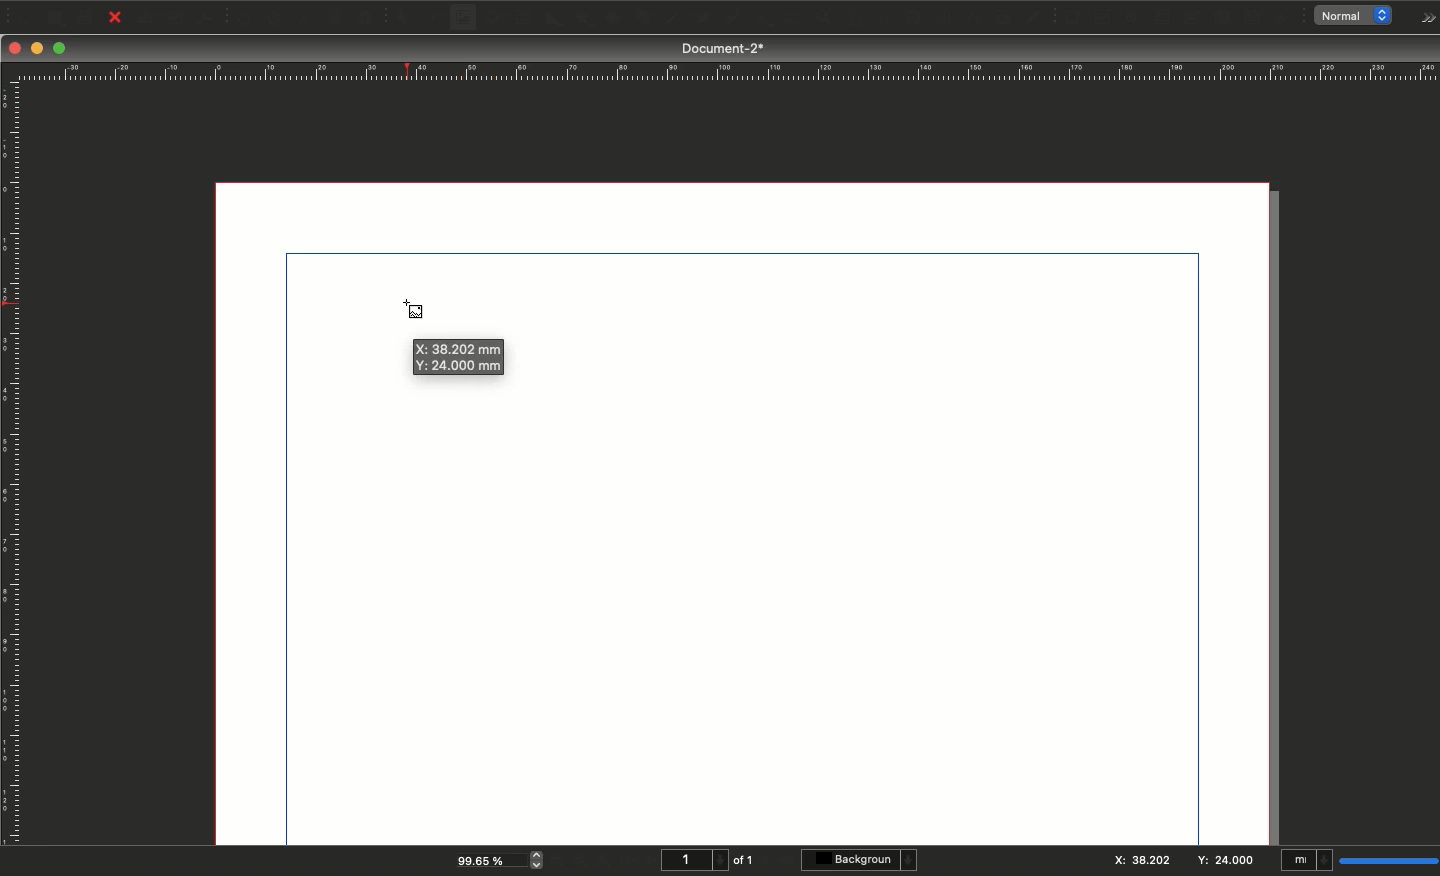 This screenshot has width=1440, height=876. Describe the element at coordinates (1223, 18) in the screenshot. I see `PDF list box` at that location.